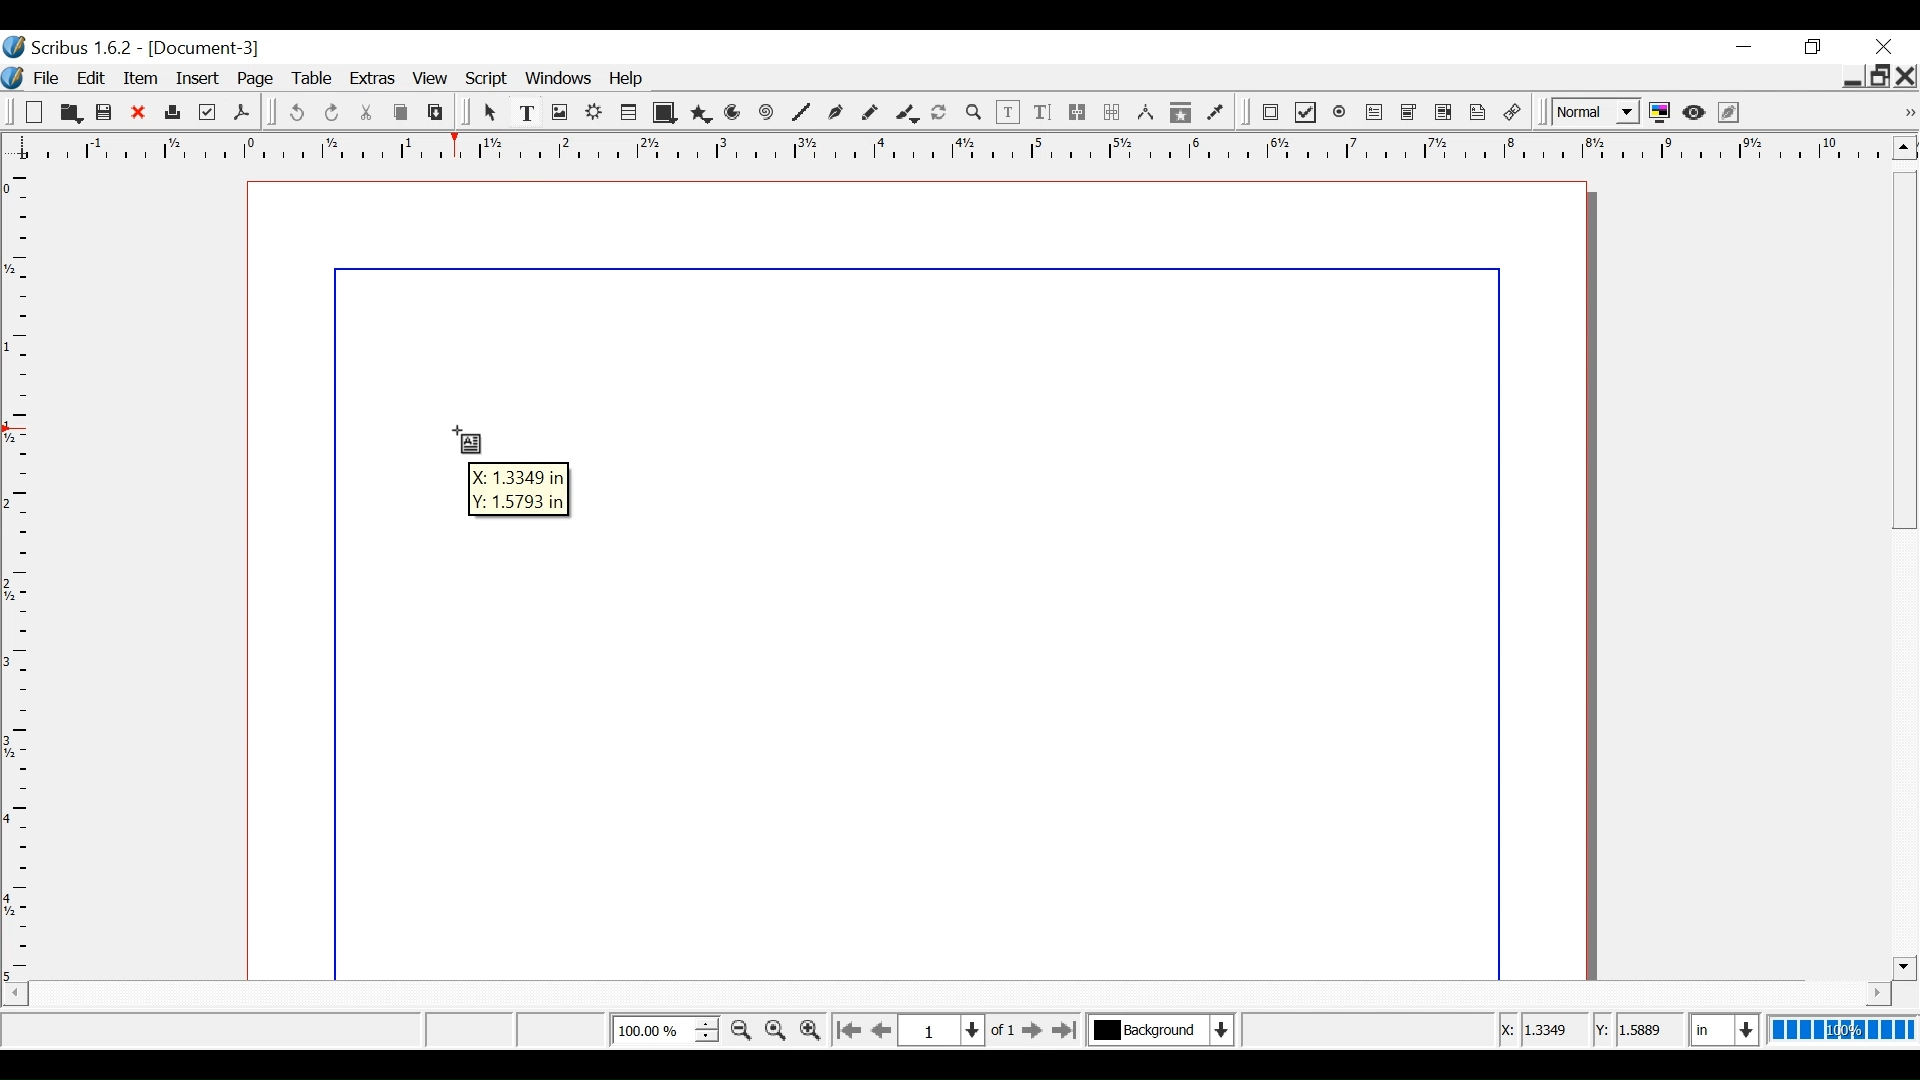  Describe the element at coordinates (701, 113) in the screenshot. I see `Polygon ` at that location.